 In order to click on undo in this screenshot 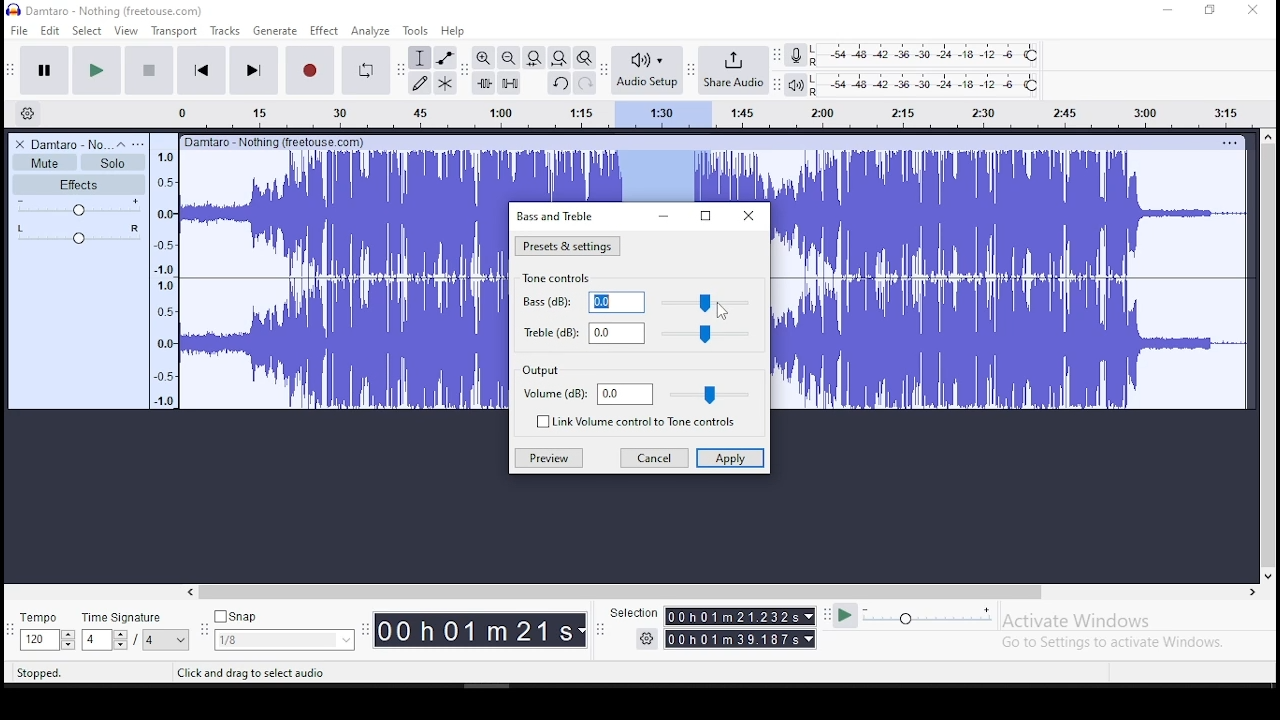, I will do `click(559, 83)`.